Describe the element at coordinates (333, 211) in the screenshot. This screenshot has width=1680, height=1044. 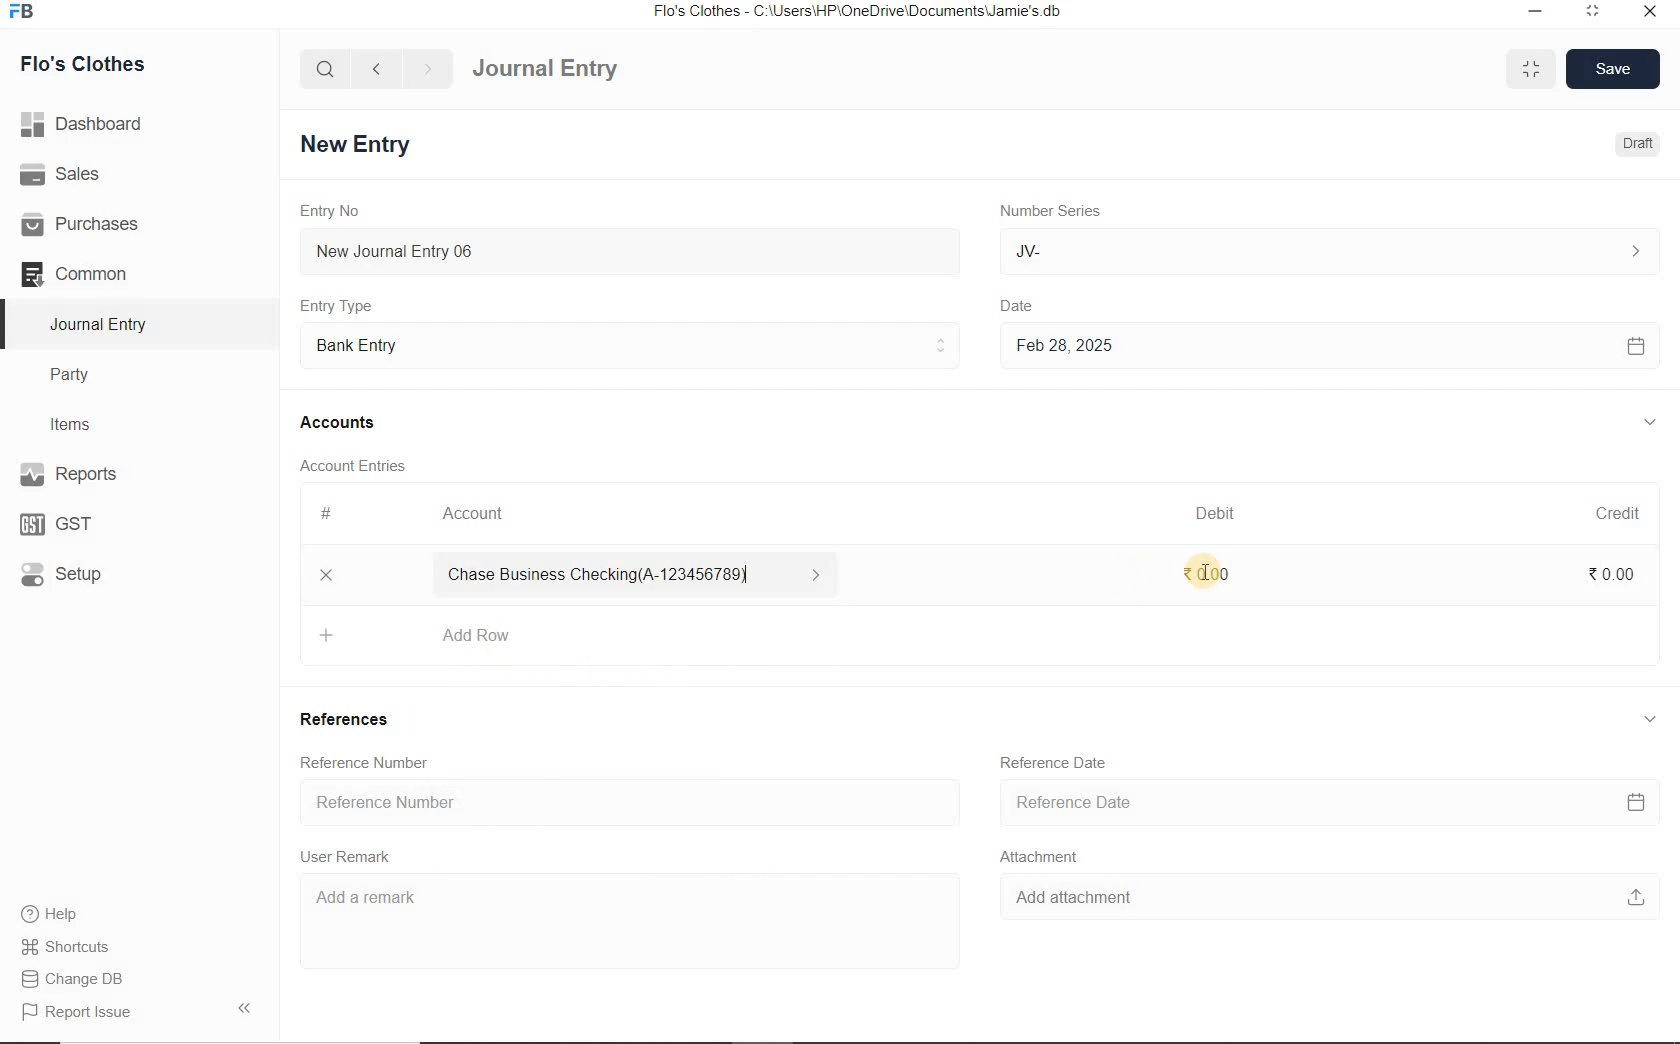
I see `Entry No` at that location.